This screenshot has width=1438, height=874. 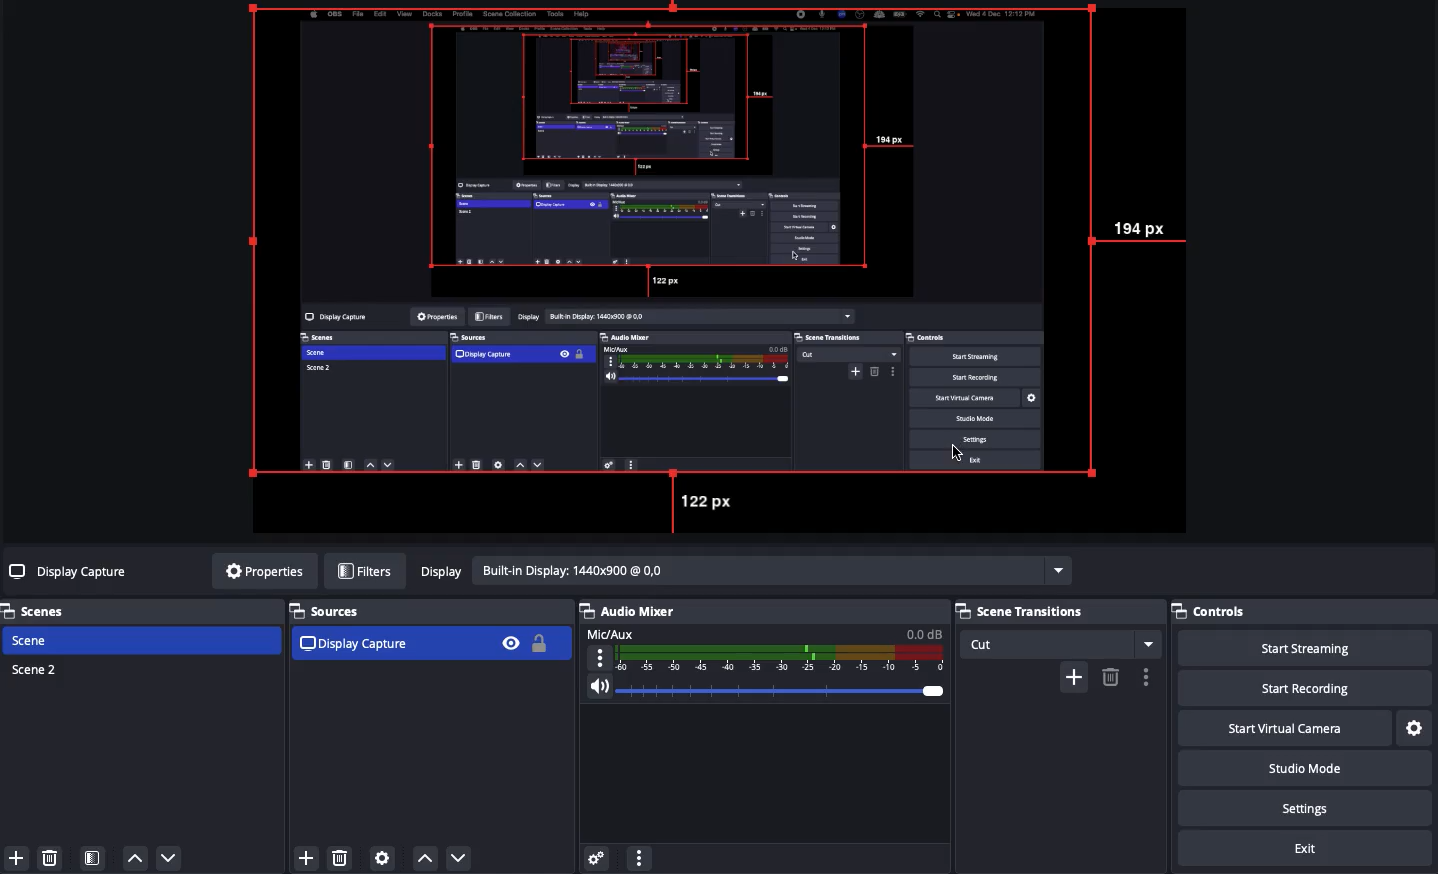 What do you see at coordinates (1416, 726) in the screenshot?
I see `Settings` at bounding box center [1416, 726].